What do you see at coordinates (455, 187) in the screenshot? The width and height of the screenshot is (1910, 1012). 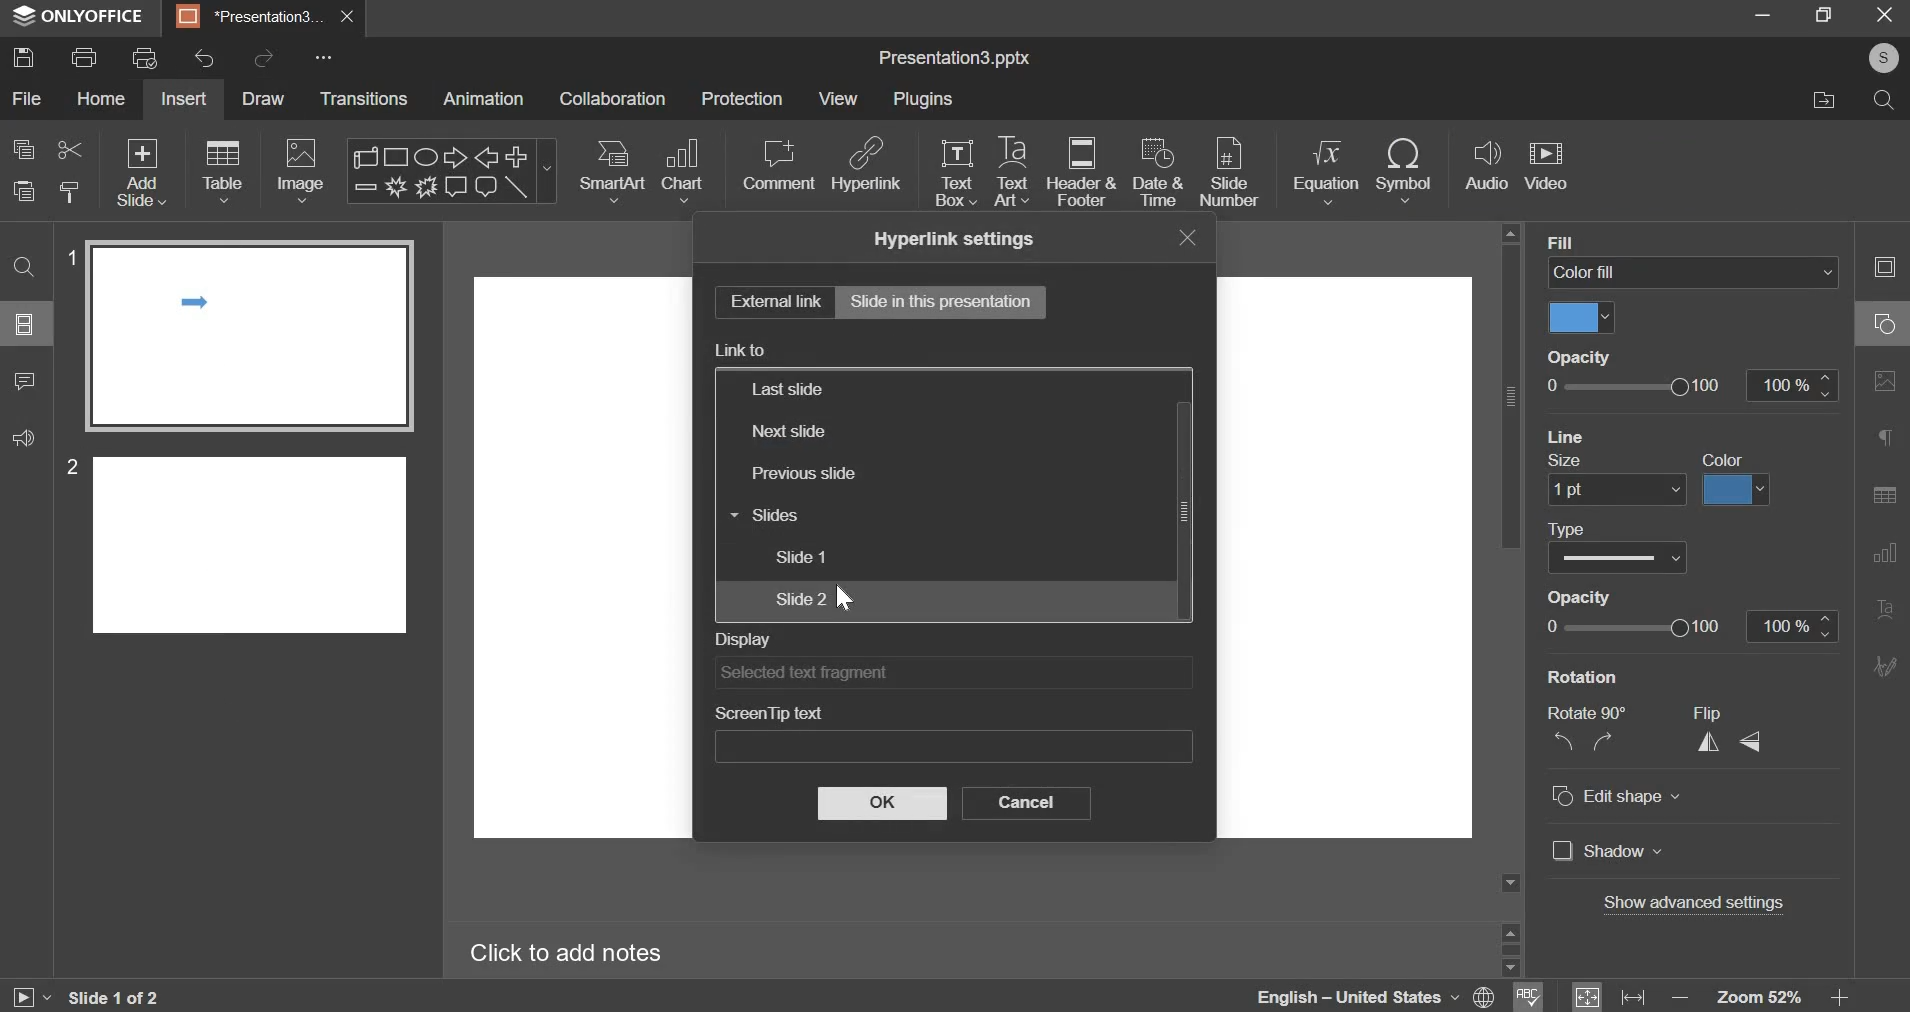 I see `rectangular callout` at bounding box center [455, 187].